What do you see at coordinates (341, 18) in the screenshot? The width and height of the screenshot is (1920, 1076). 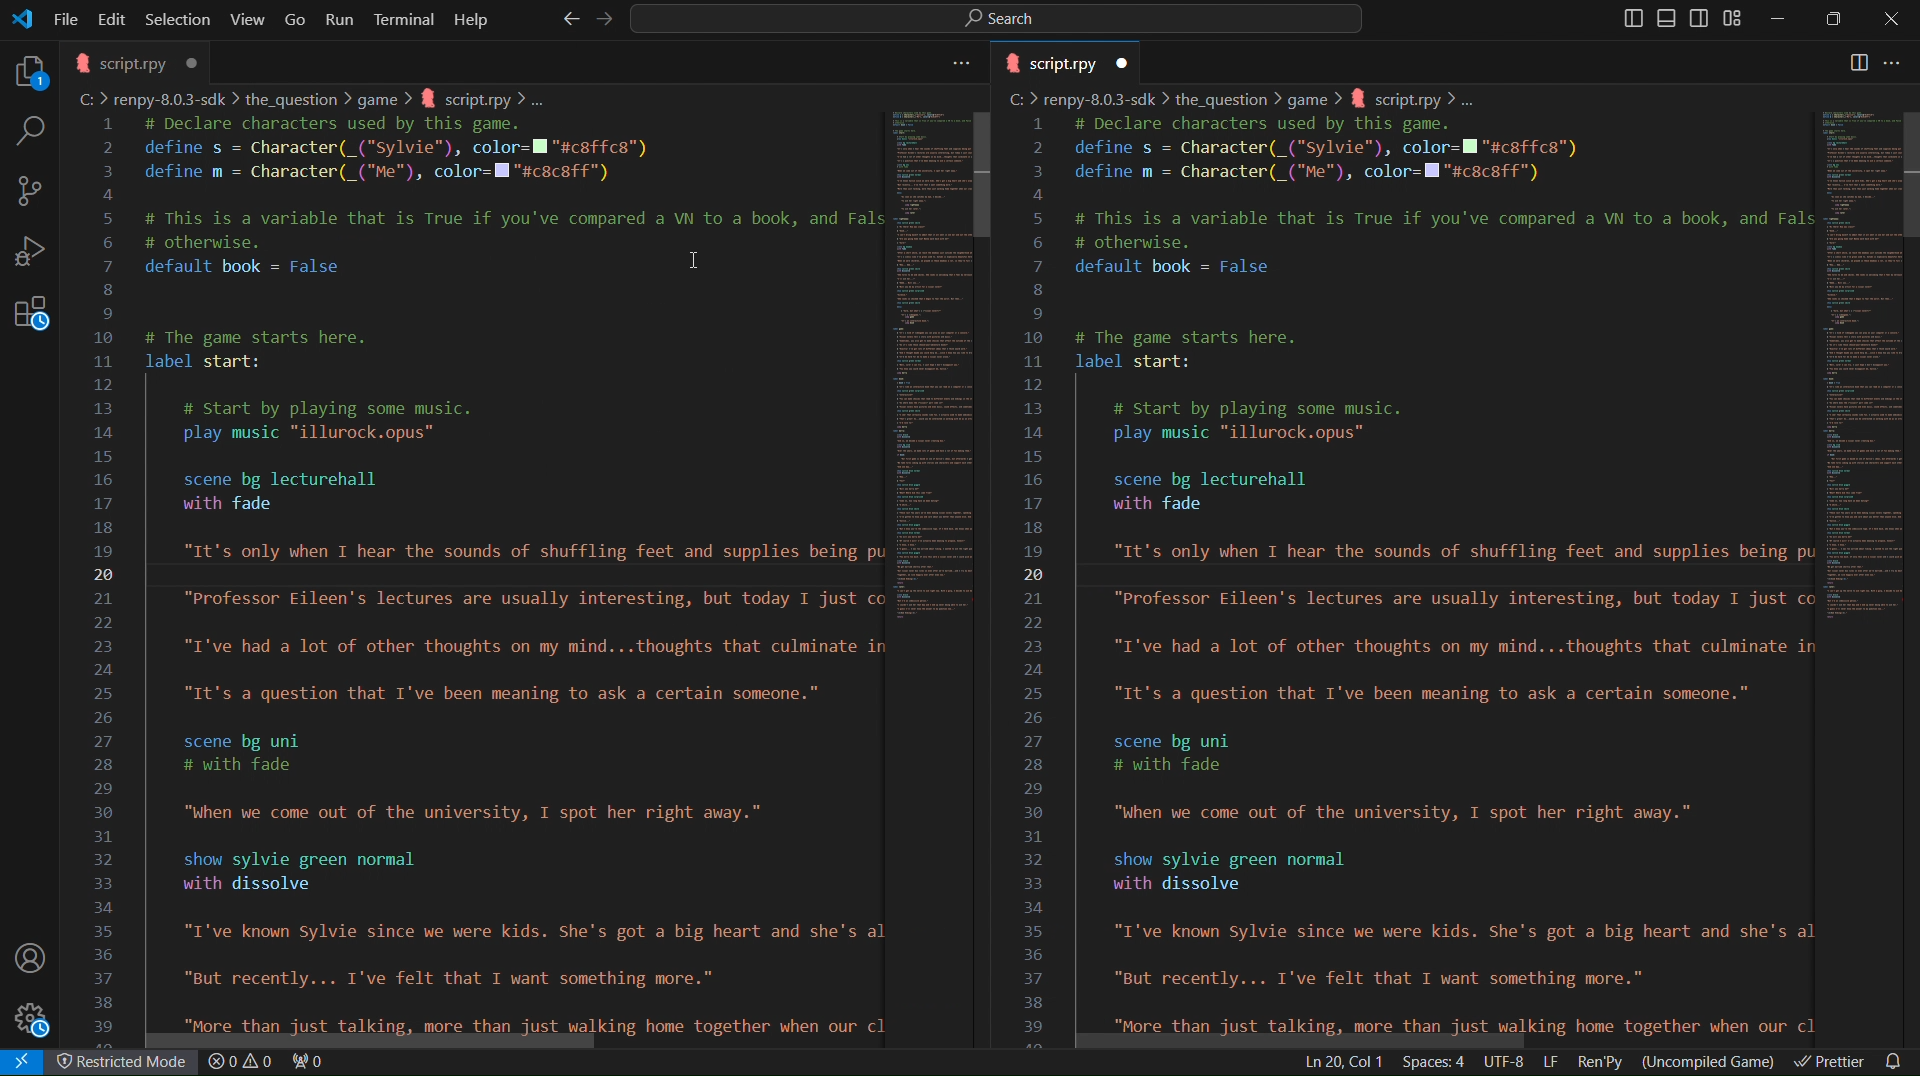 I see `Run` at bounding box center [341, 18].